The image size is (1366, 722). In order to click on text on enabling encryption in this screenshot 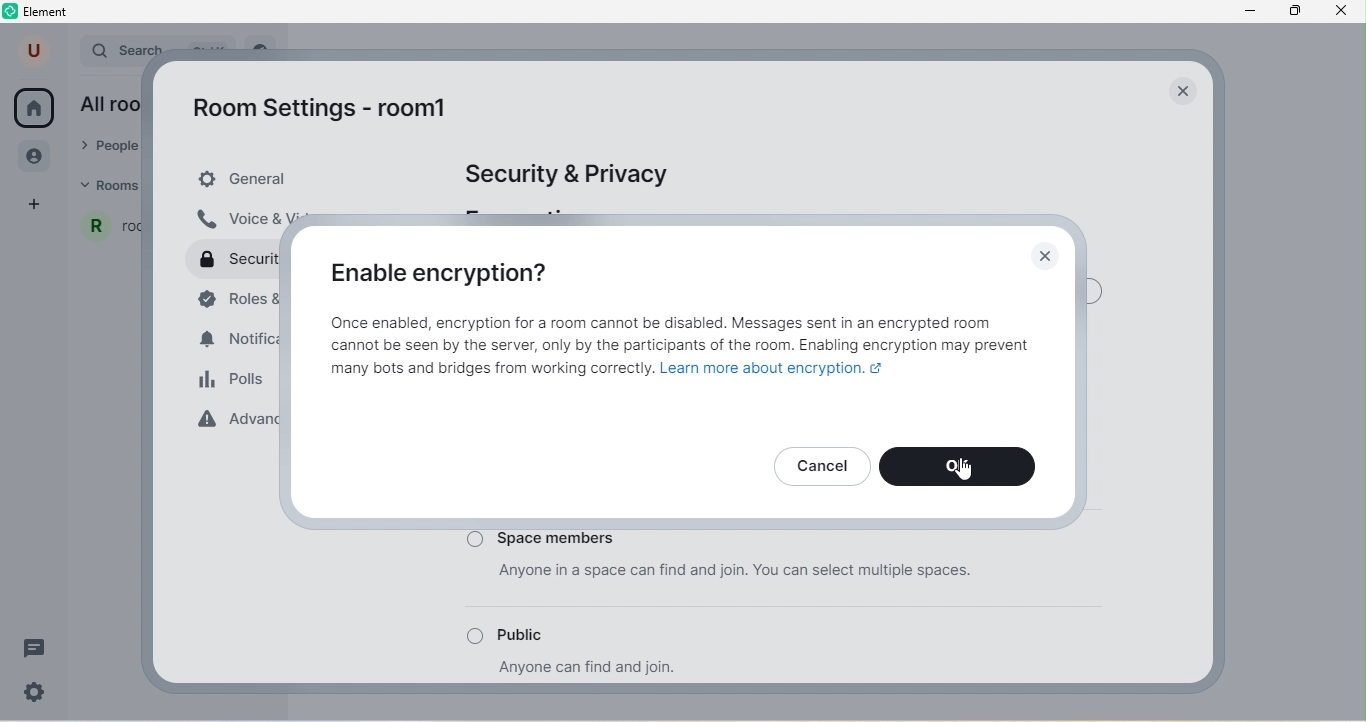, I will do `click(683, 352)`.